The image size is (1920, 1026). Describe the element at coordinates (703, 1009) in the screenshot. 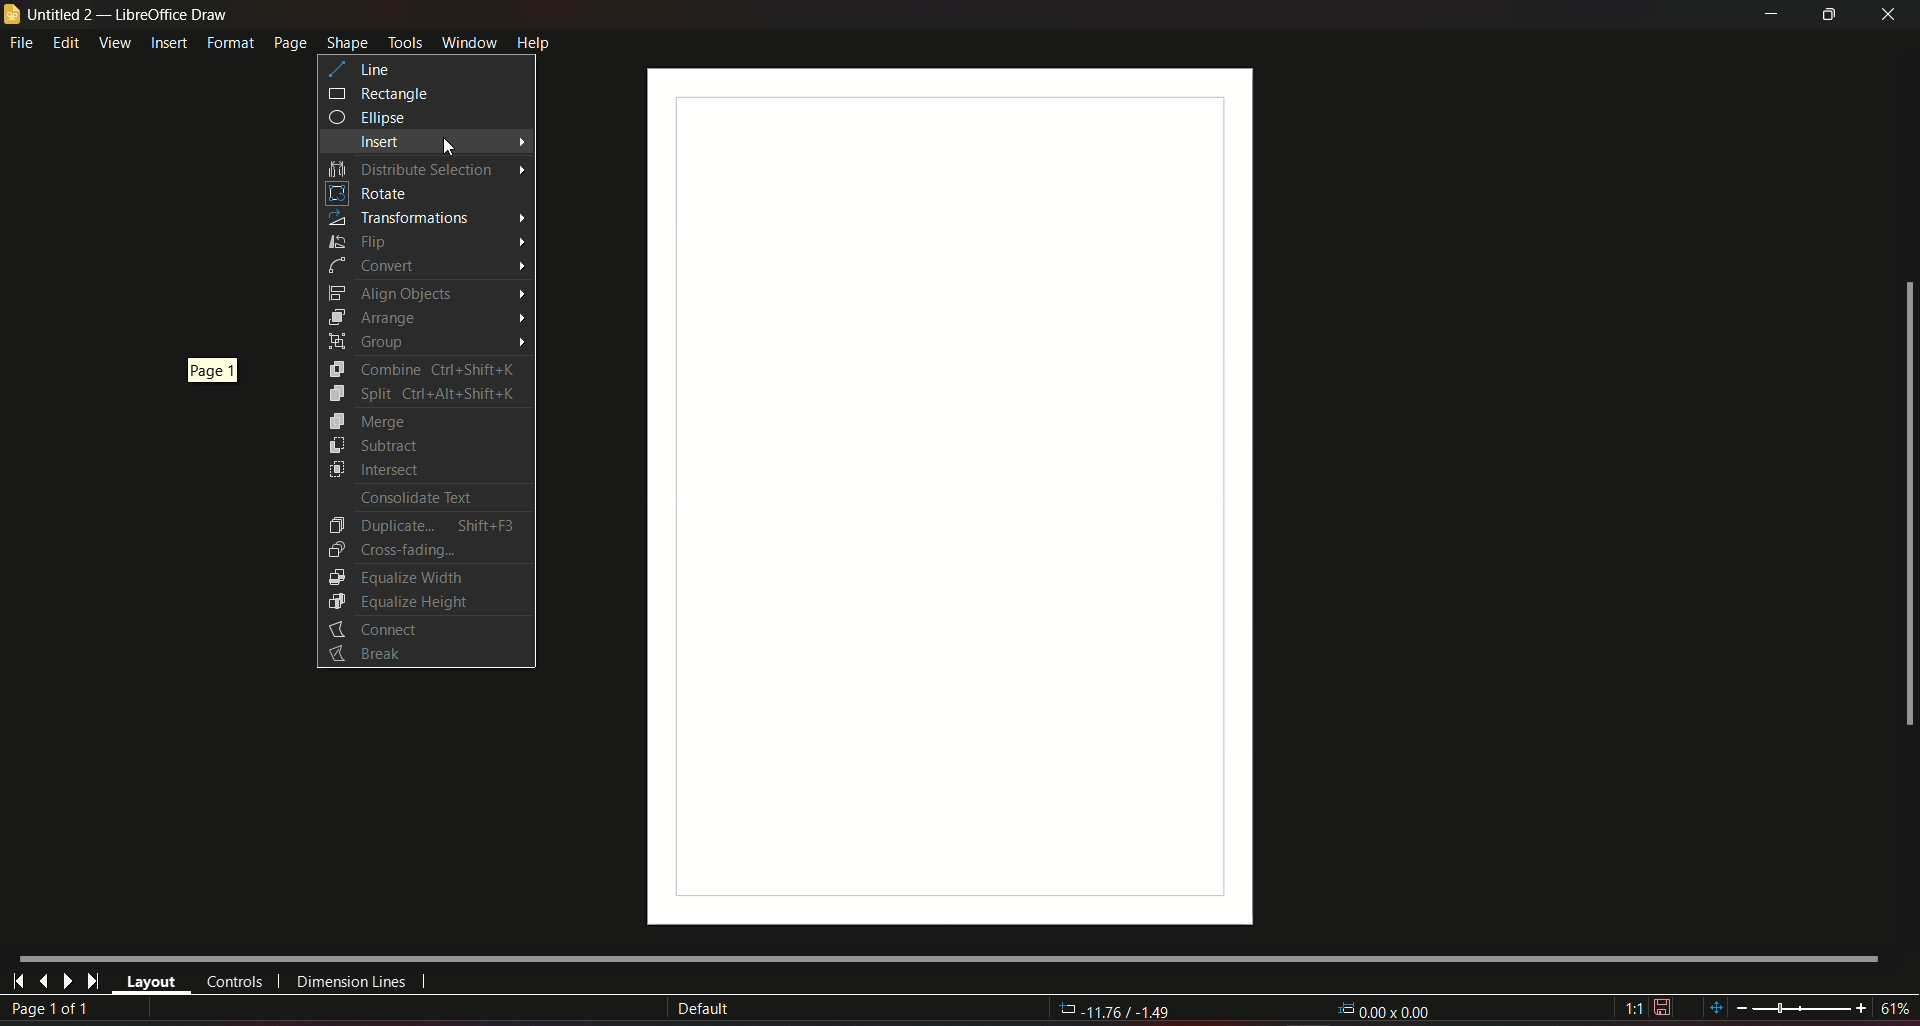

I see `Default` at that location.